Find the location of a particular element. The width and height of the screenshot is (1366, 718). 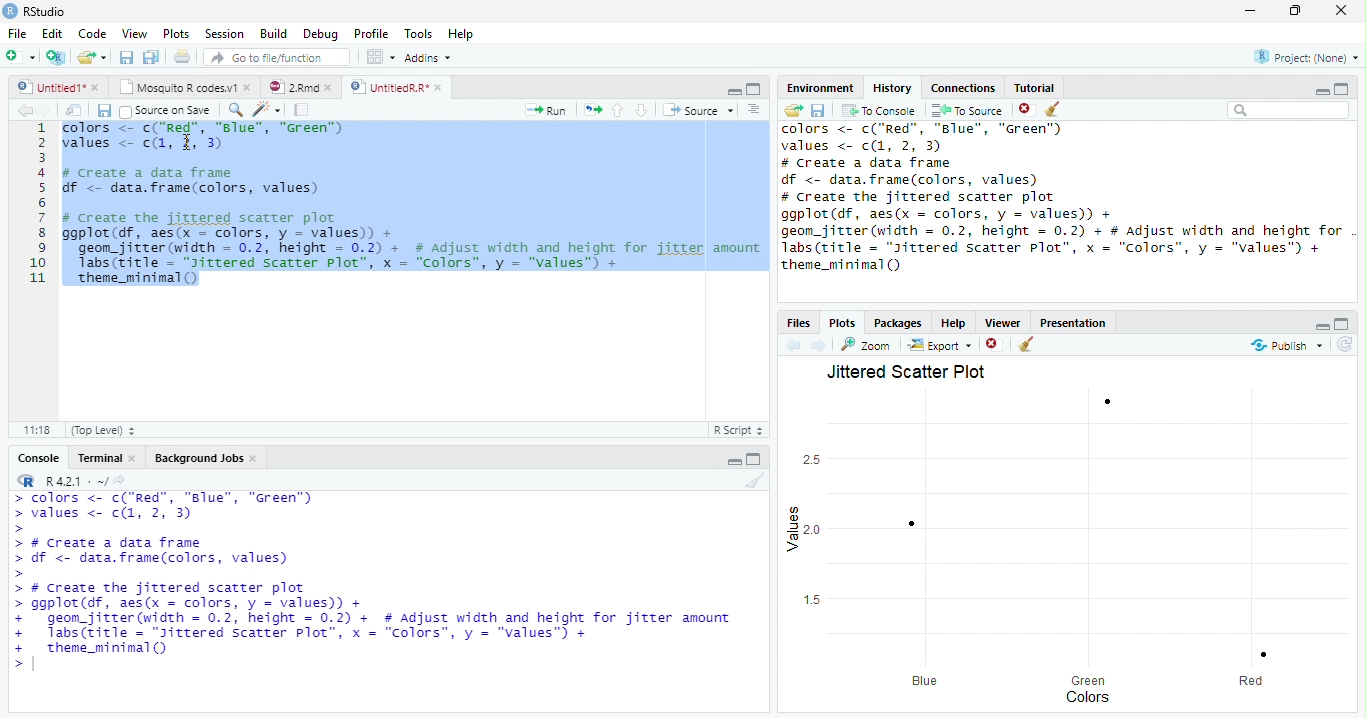

Find/Replace is located at coordinates (236, 109).